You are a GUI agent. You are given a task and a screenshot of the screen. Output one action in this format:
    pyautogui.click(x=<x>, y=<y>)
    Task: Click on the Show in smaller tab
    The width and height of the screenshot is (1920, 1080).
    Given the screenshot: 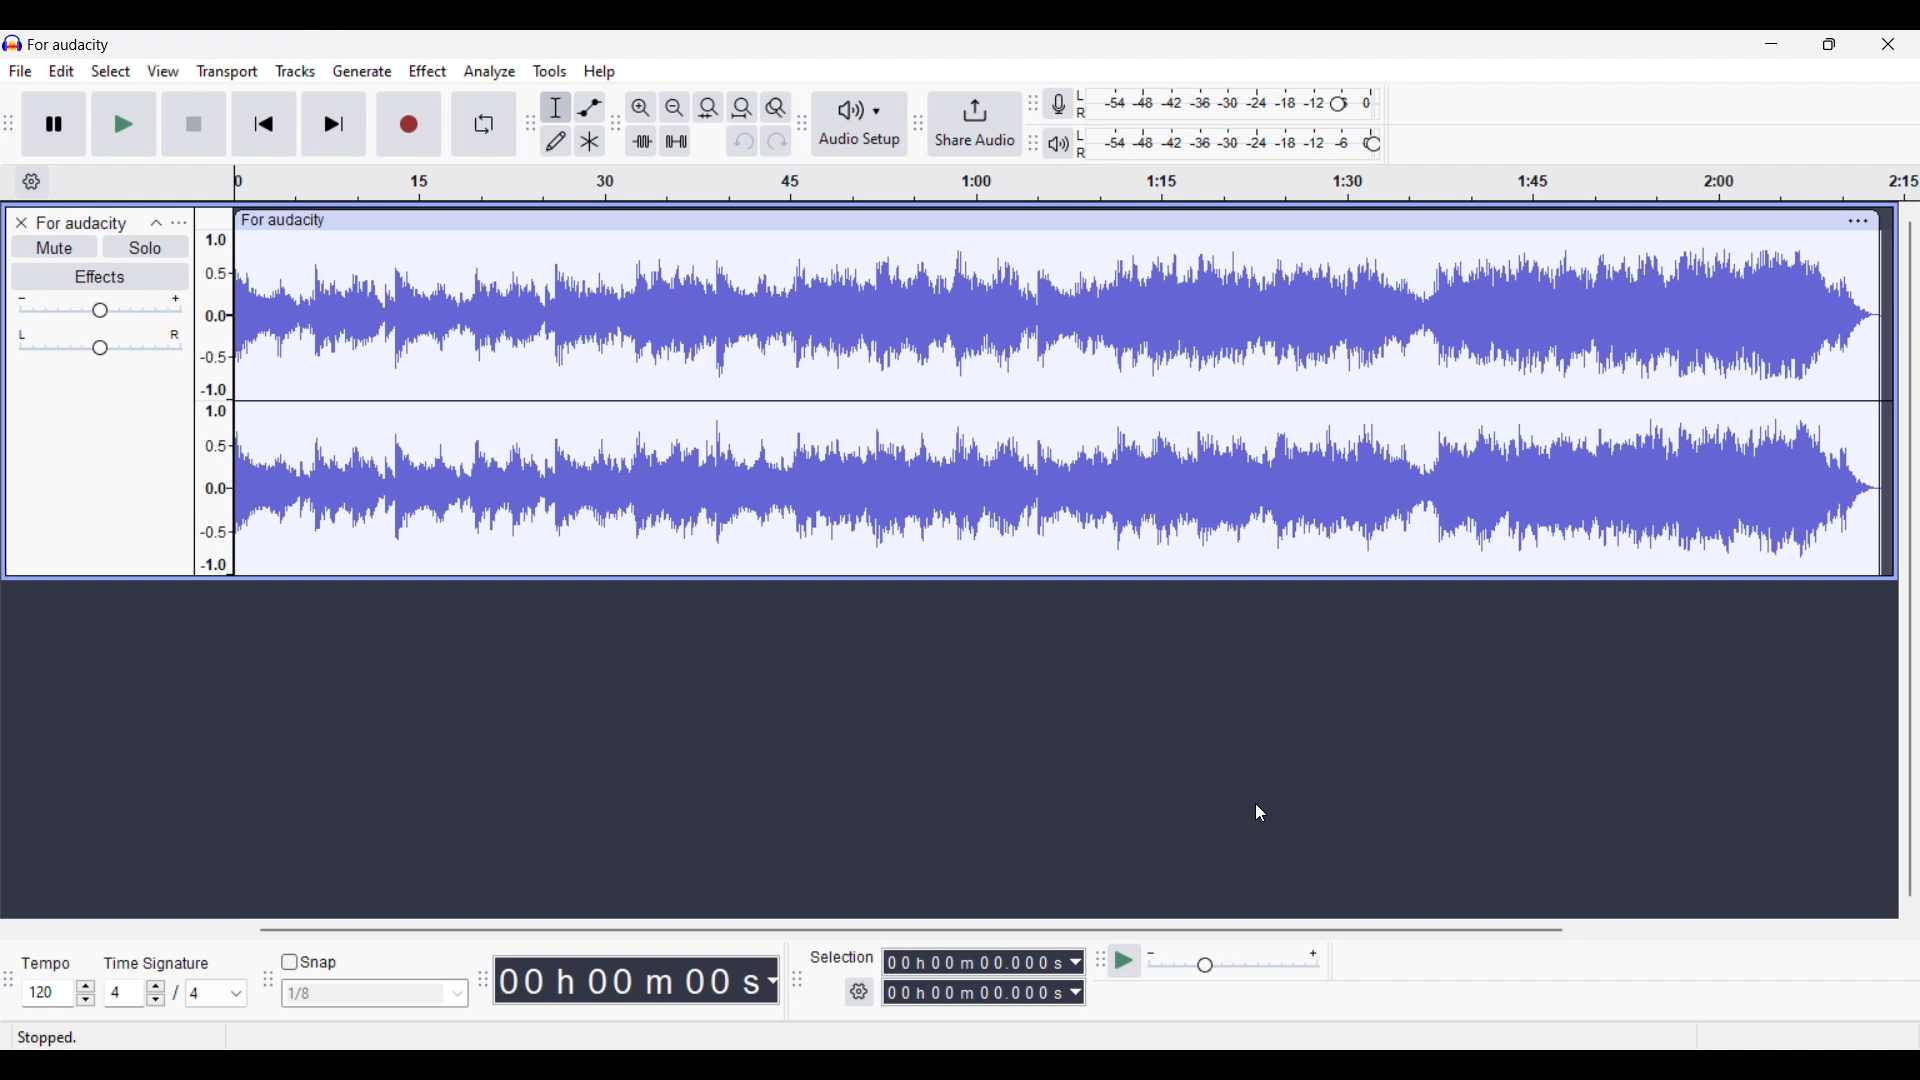 What is the action you would take?
    pyautogui.click(x=1829, y=44)
    